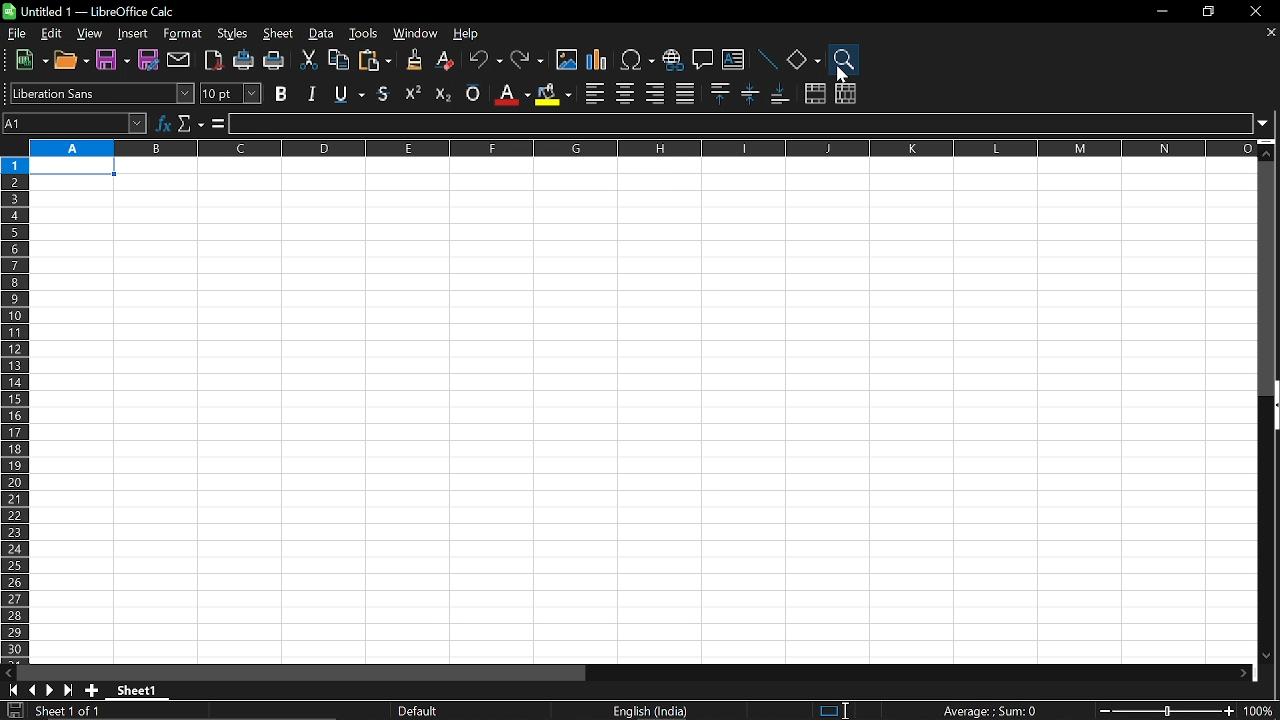 Image resolution: width=1280 pixels, height=720 pixels. I want to click on new, so click(32, 61).